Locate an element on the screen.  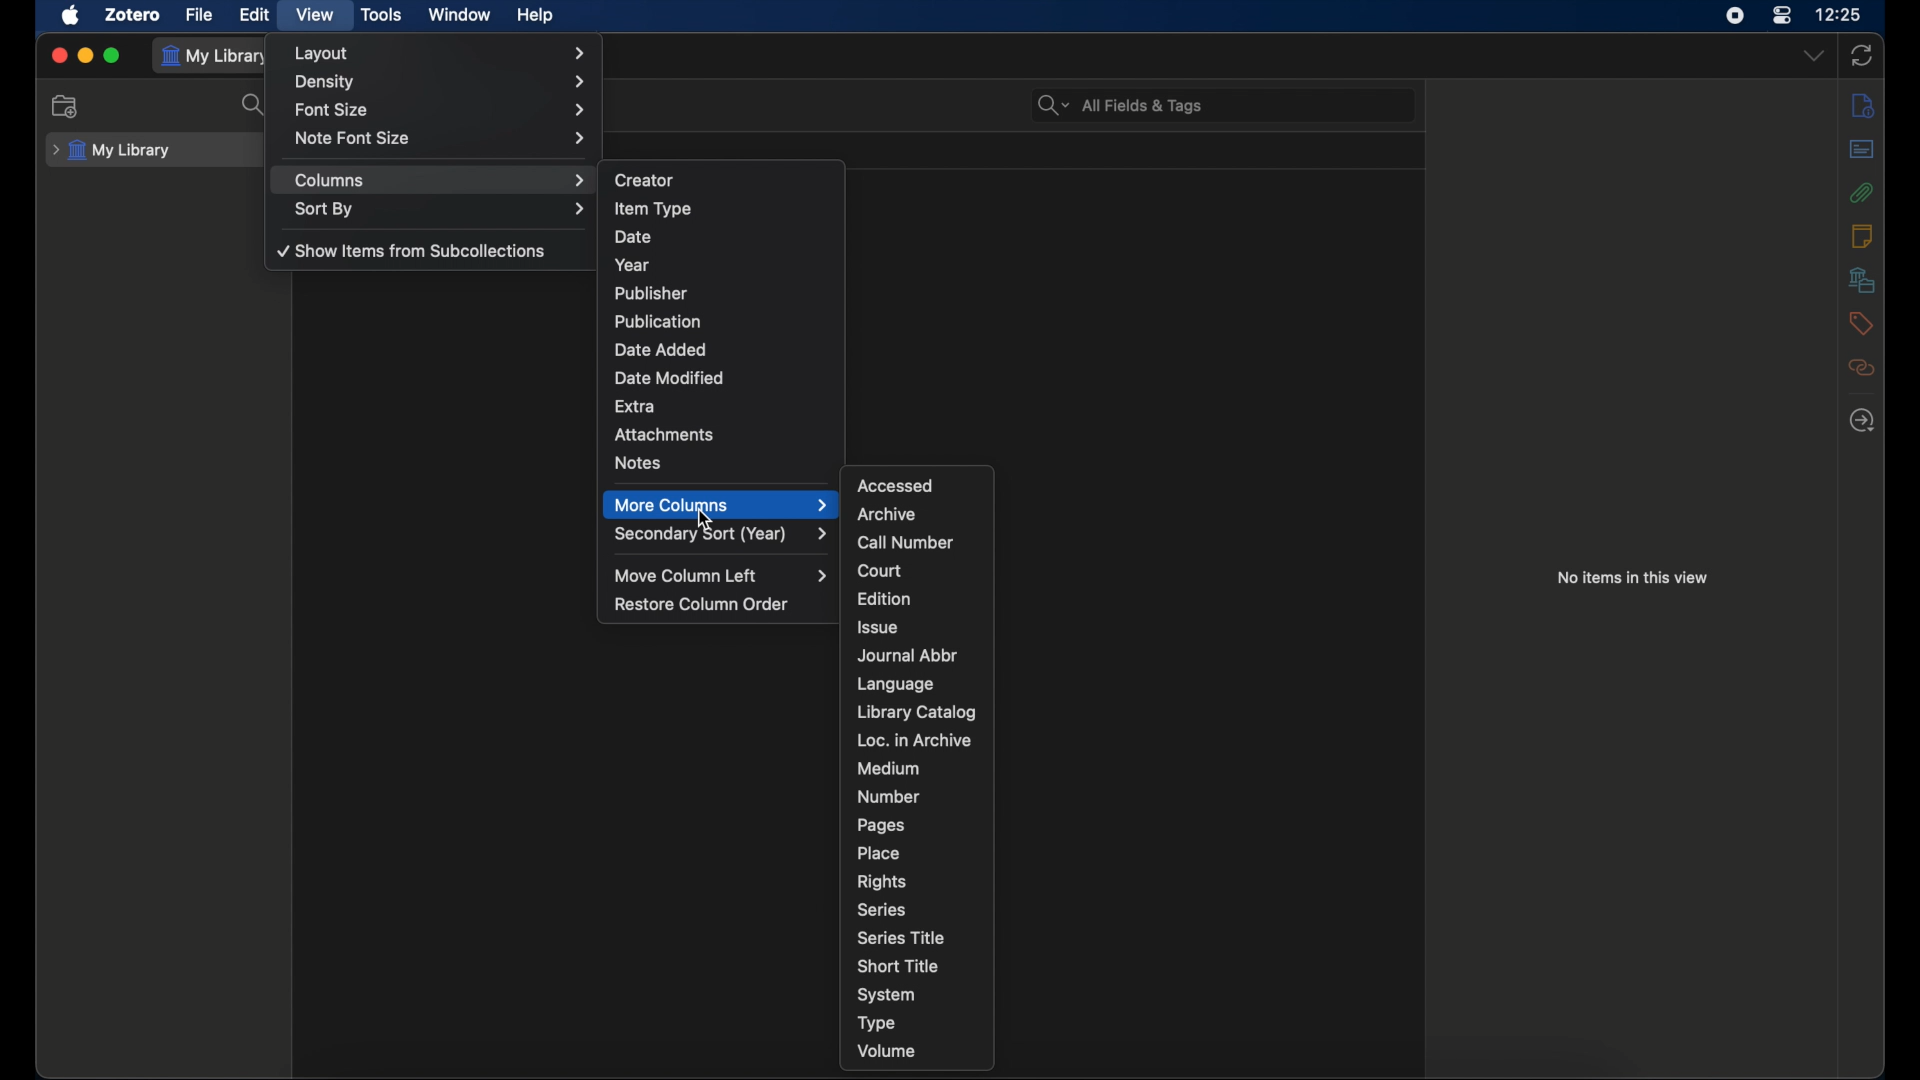
secondary sort is located at coordinates (722, 535).